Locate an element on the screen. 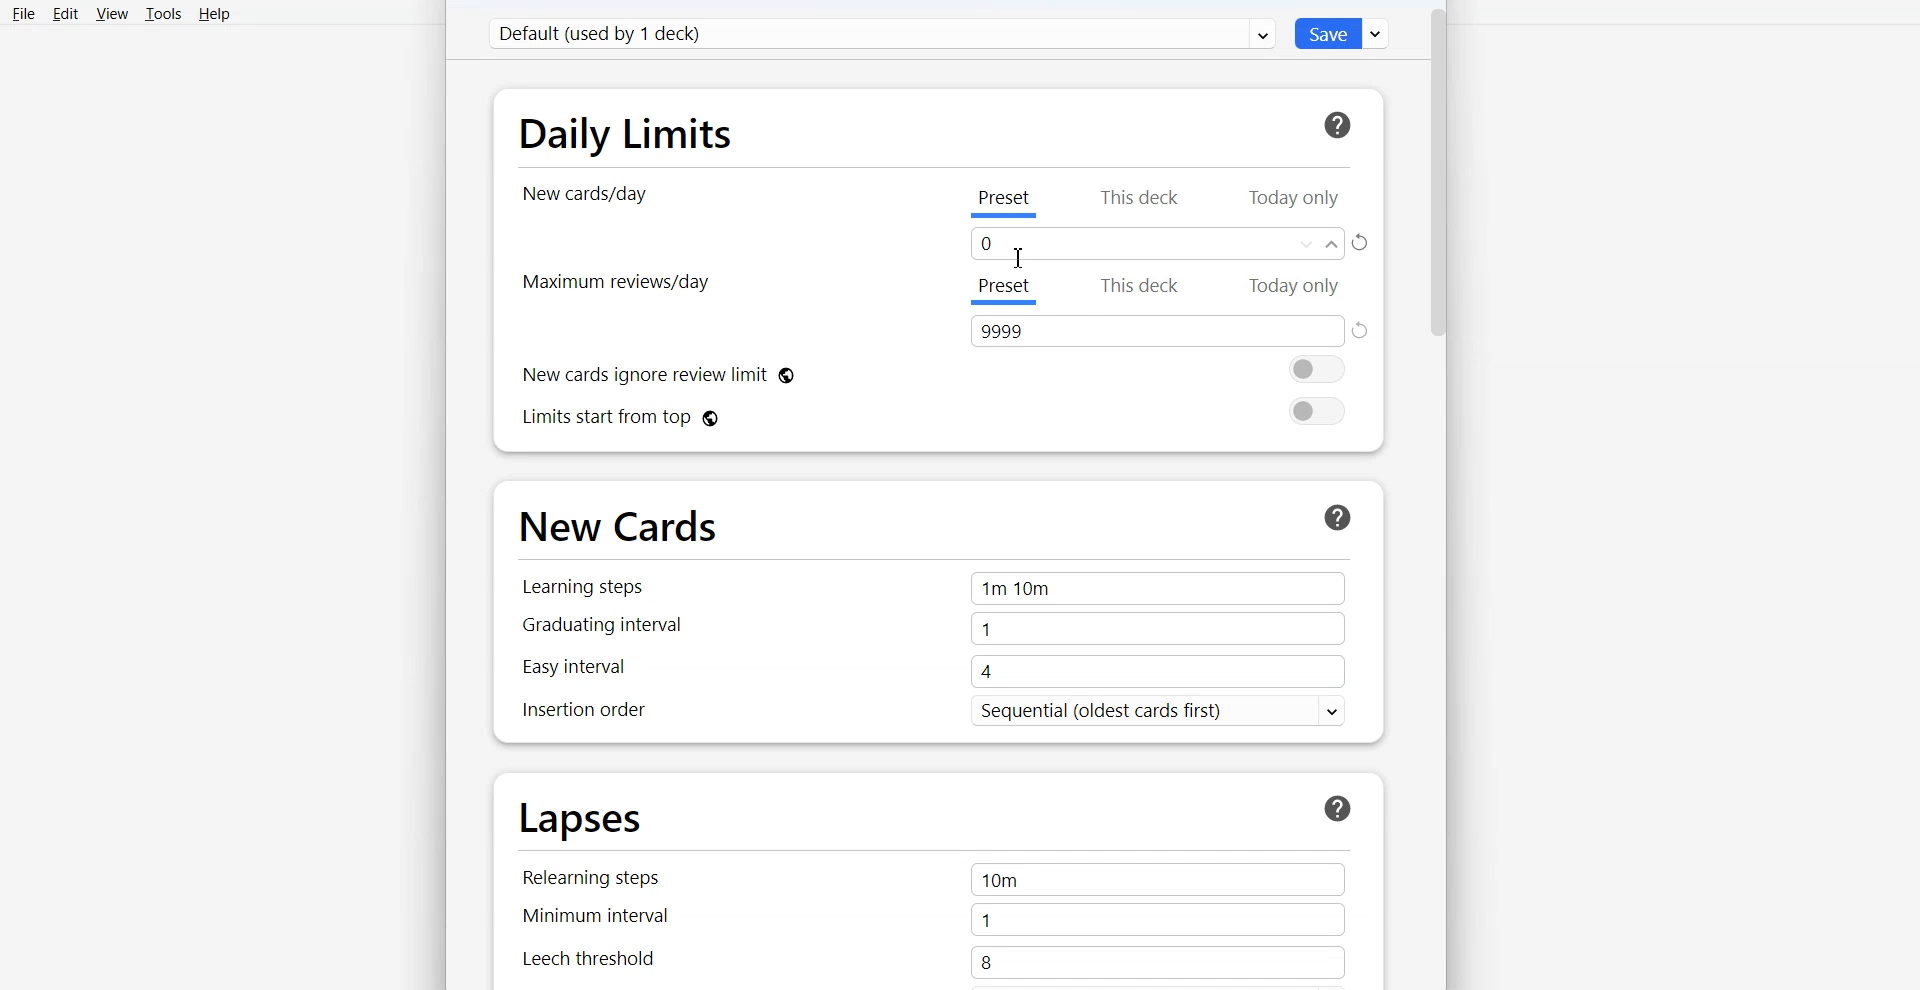 The width and height of the screenshot is (1920, 990). 8 is located at coordinates (1154, 963).